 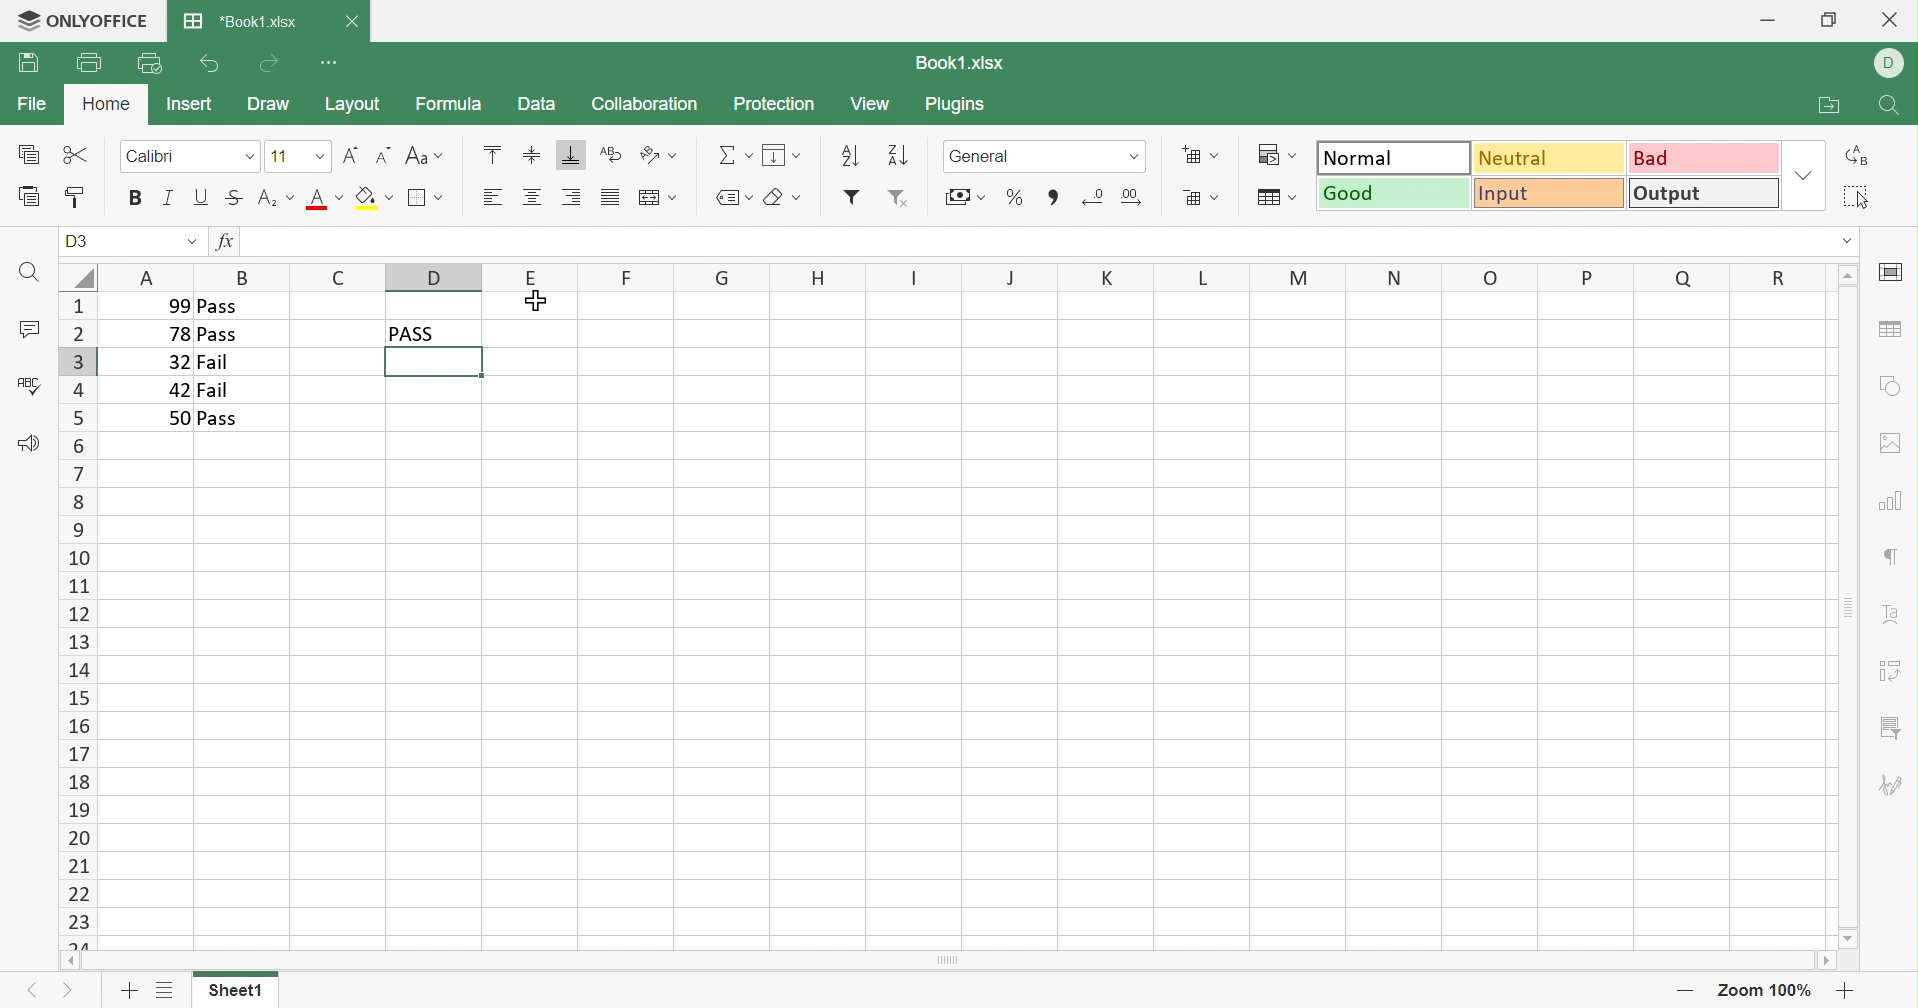 What do you see at coordinates (1133, 197) in the screenshot?
I see `Increase decimal` at bounding box center [1133, 197].